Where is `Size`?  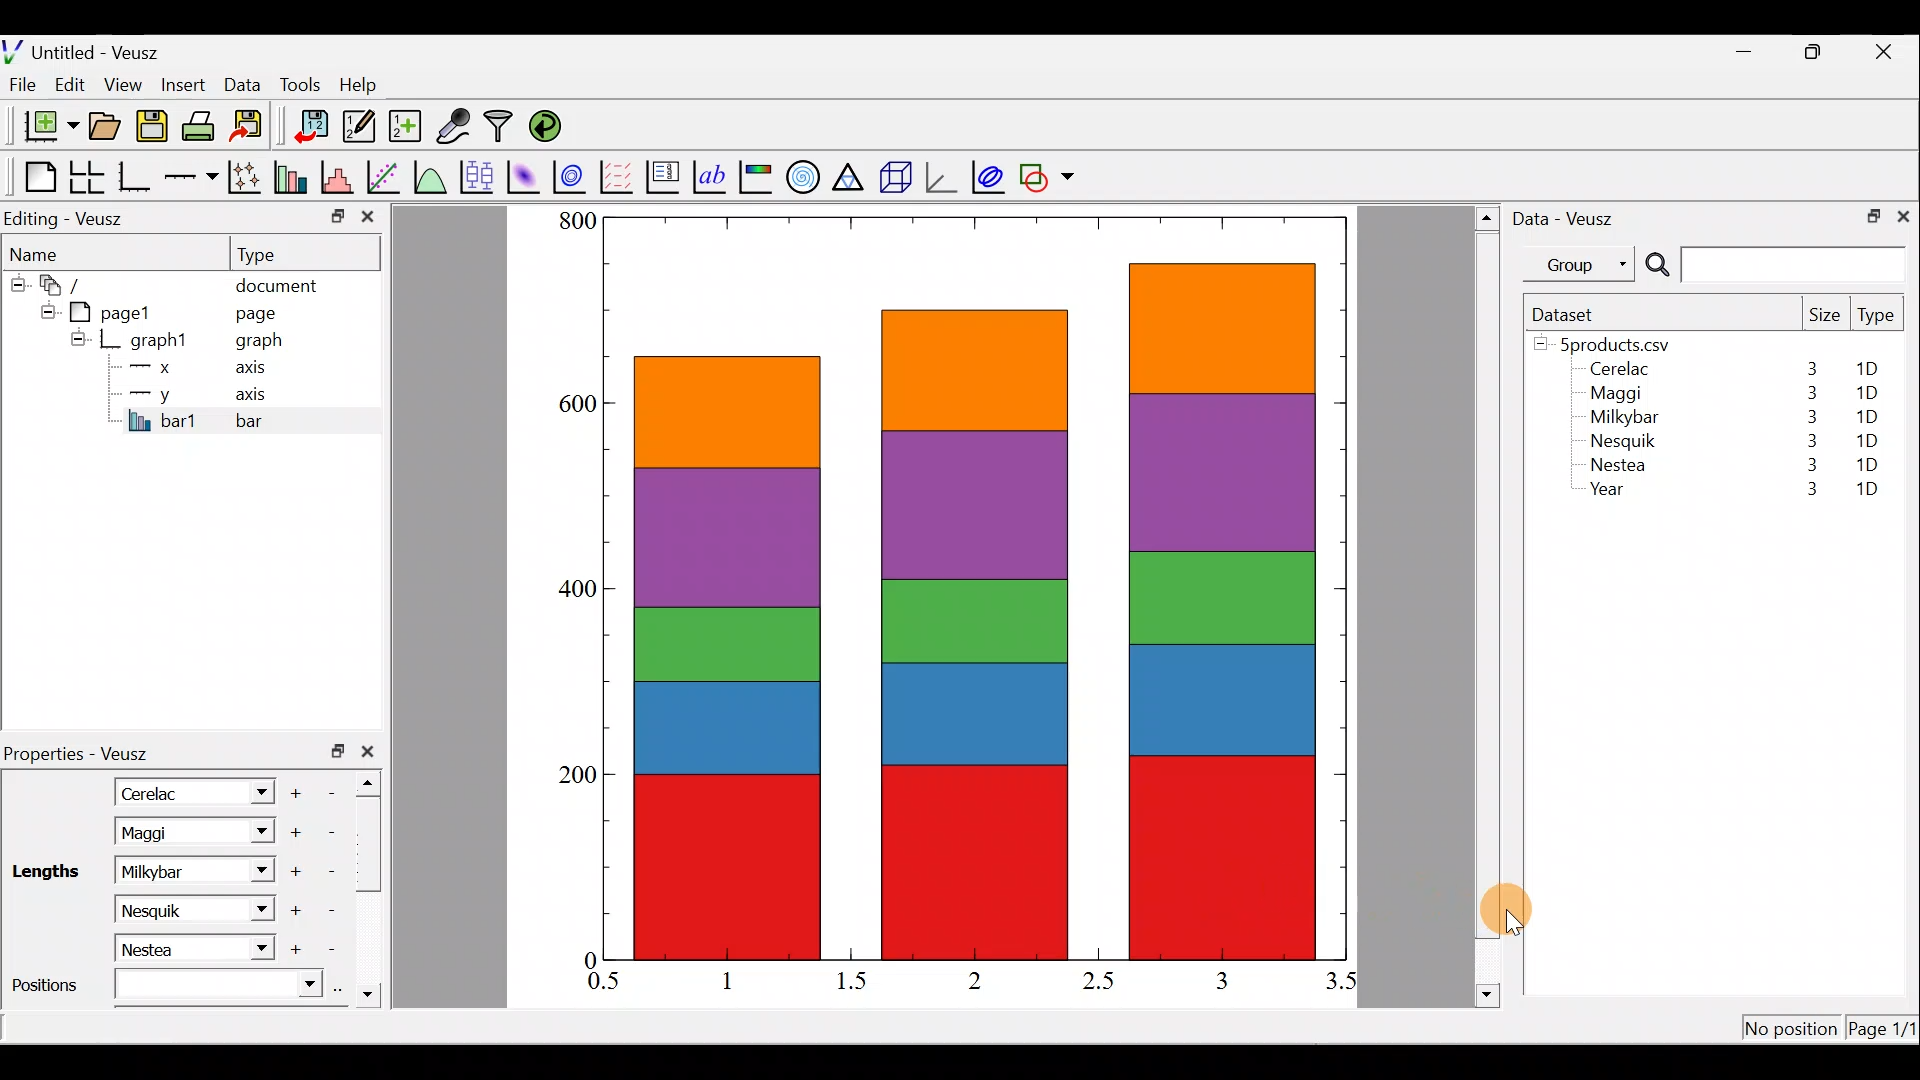
Size is located at coordinates (1824, 316).